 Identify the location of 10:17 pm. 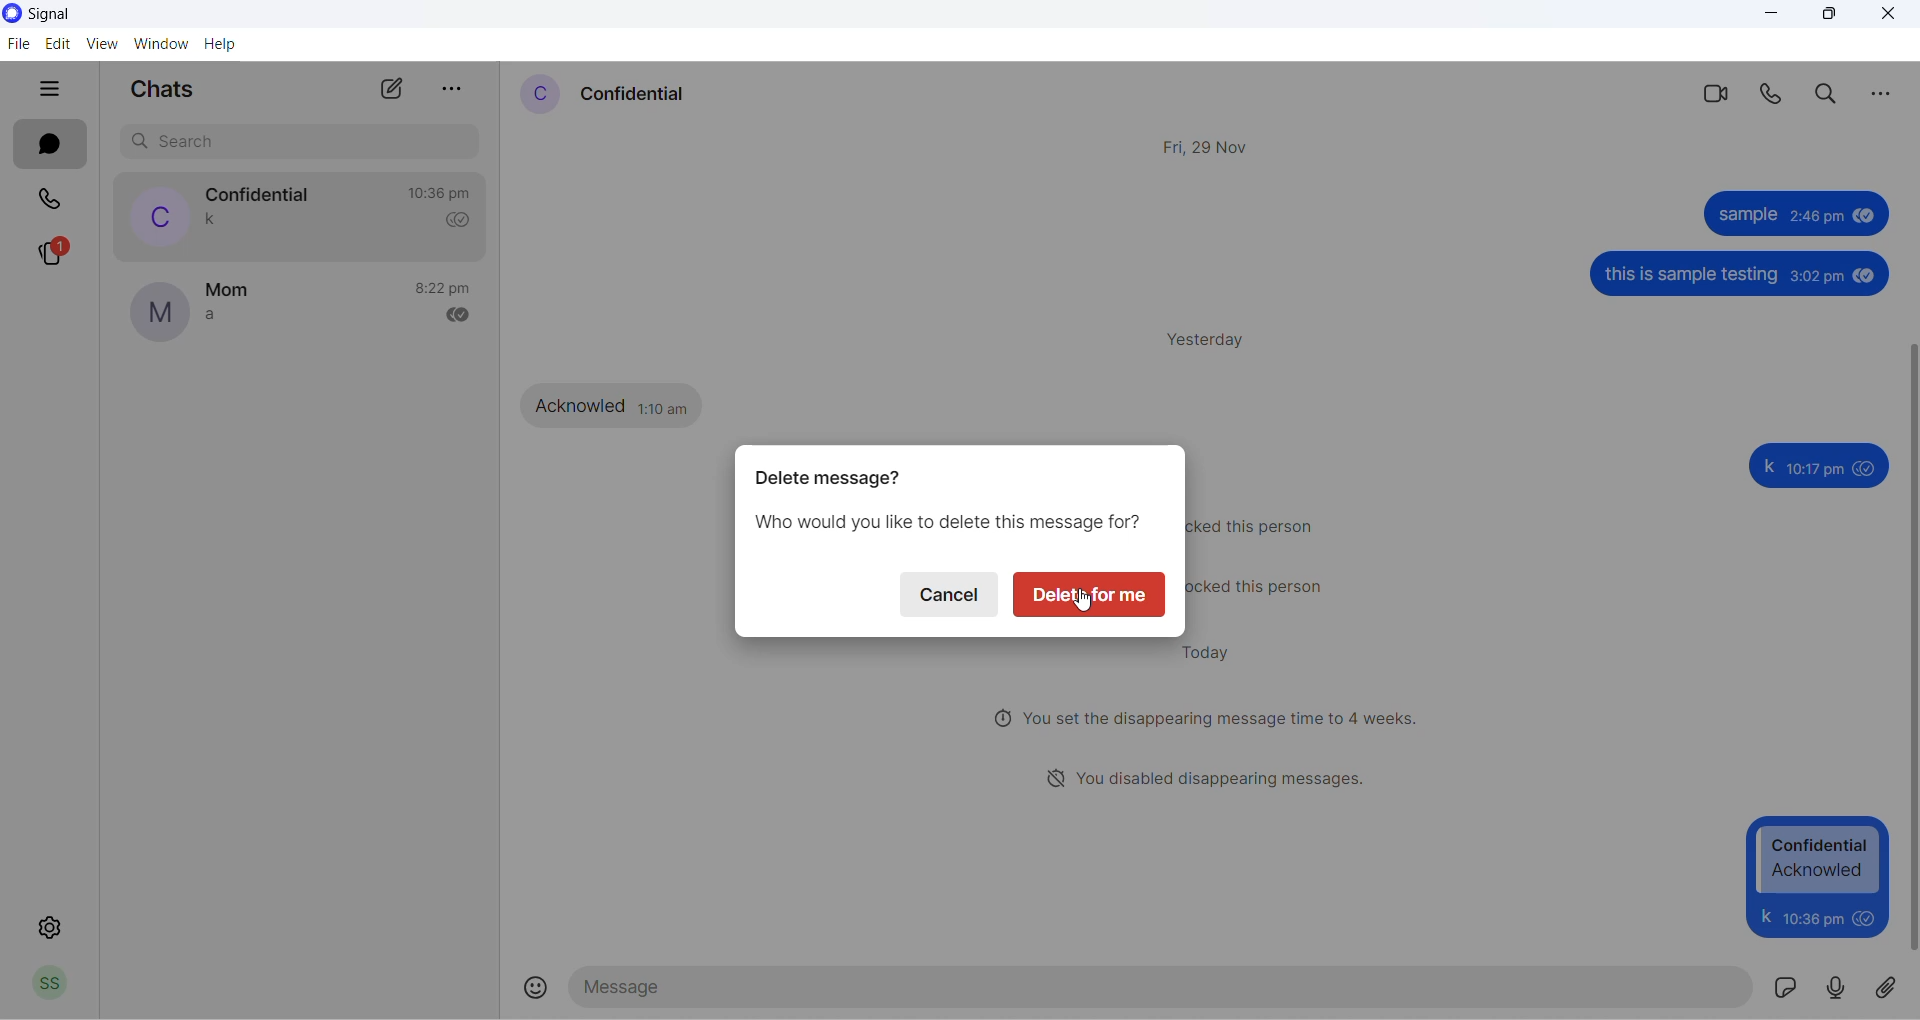
(1815, 466).